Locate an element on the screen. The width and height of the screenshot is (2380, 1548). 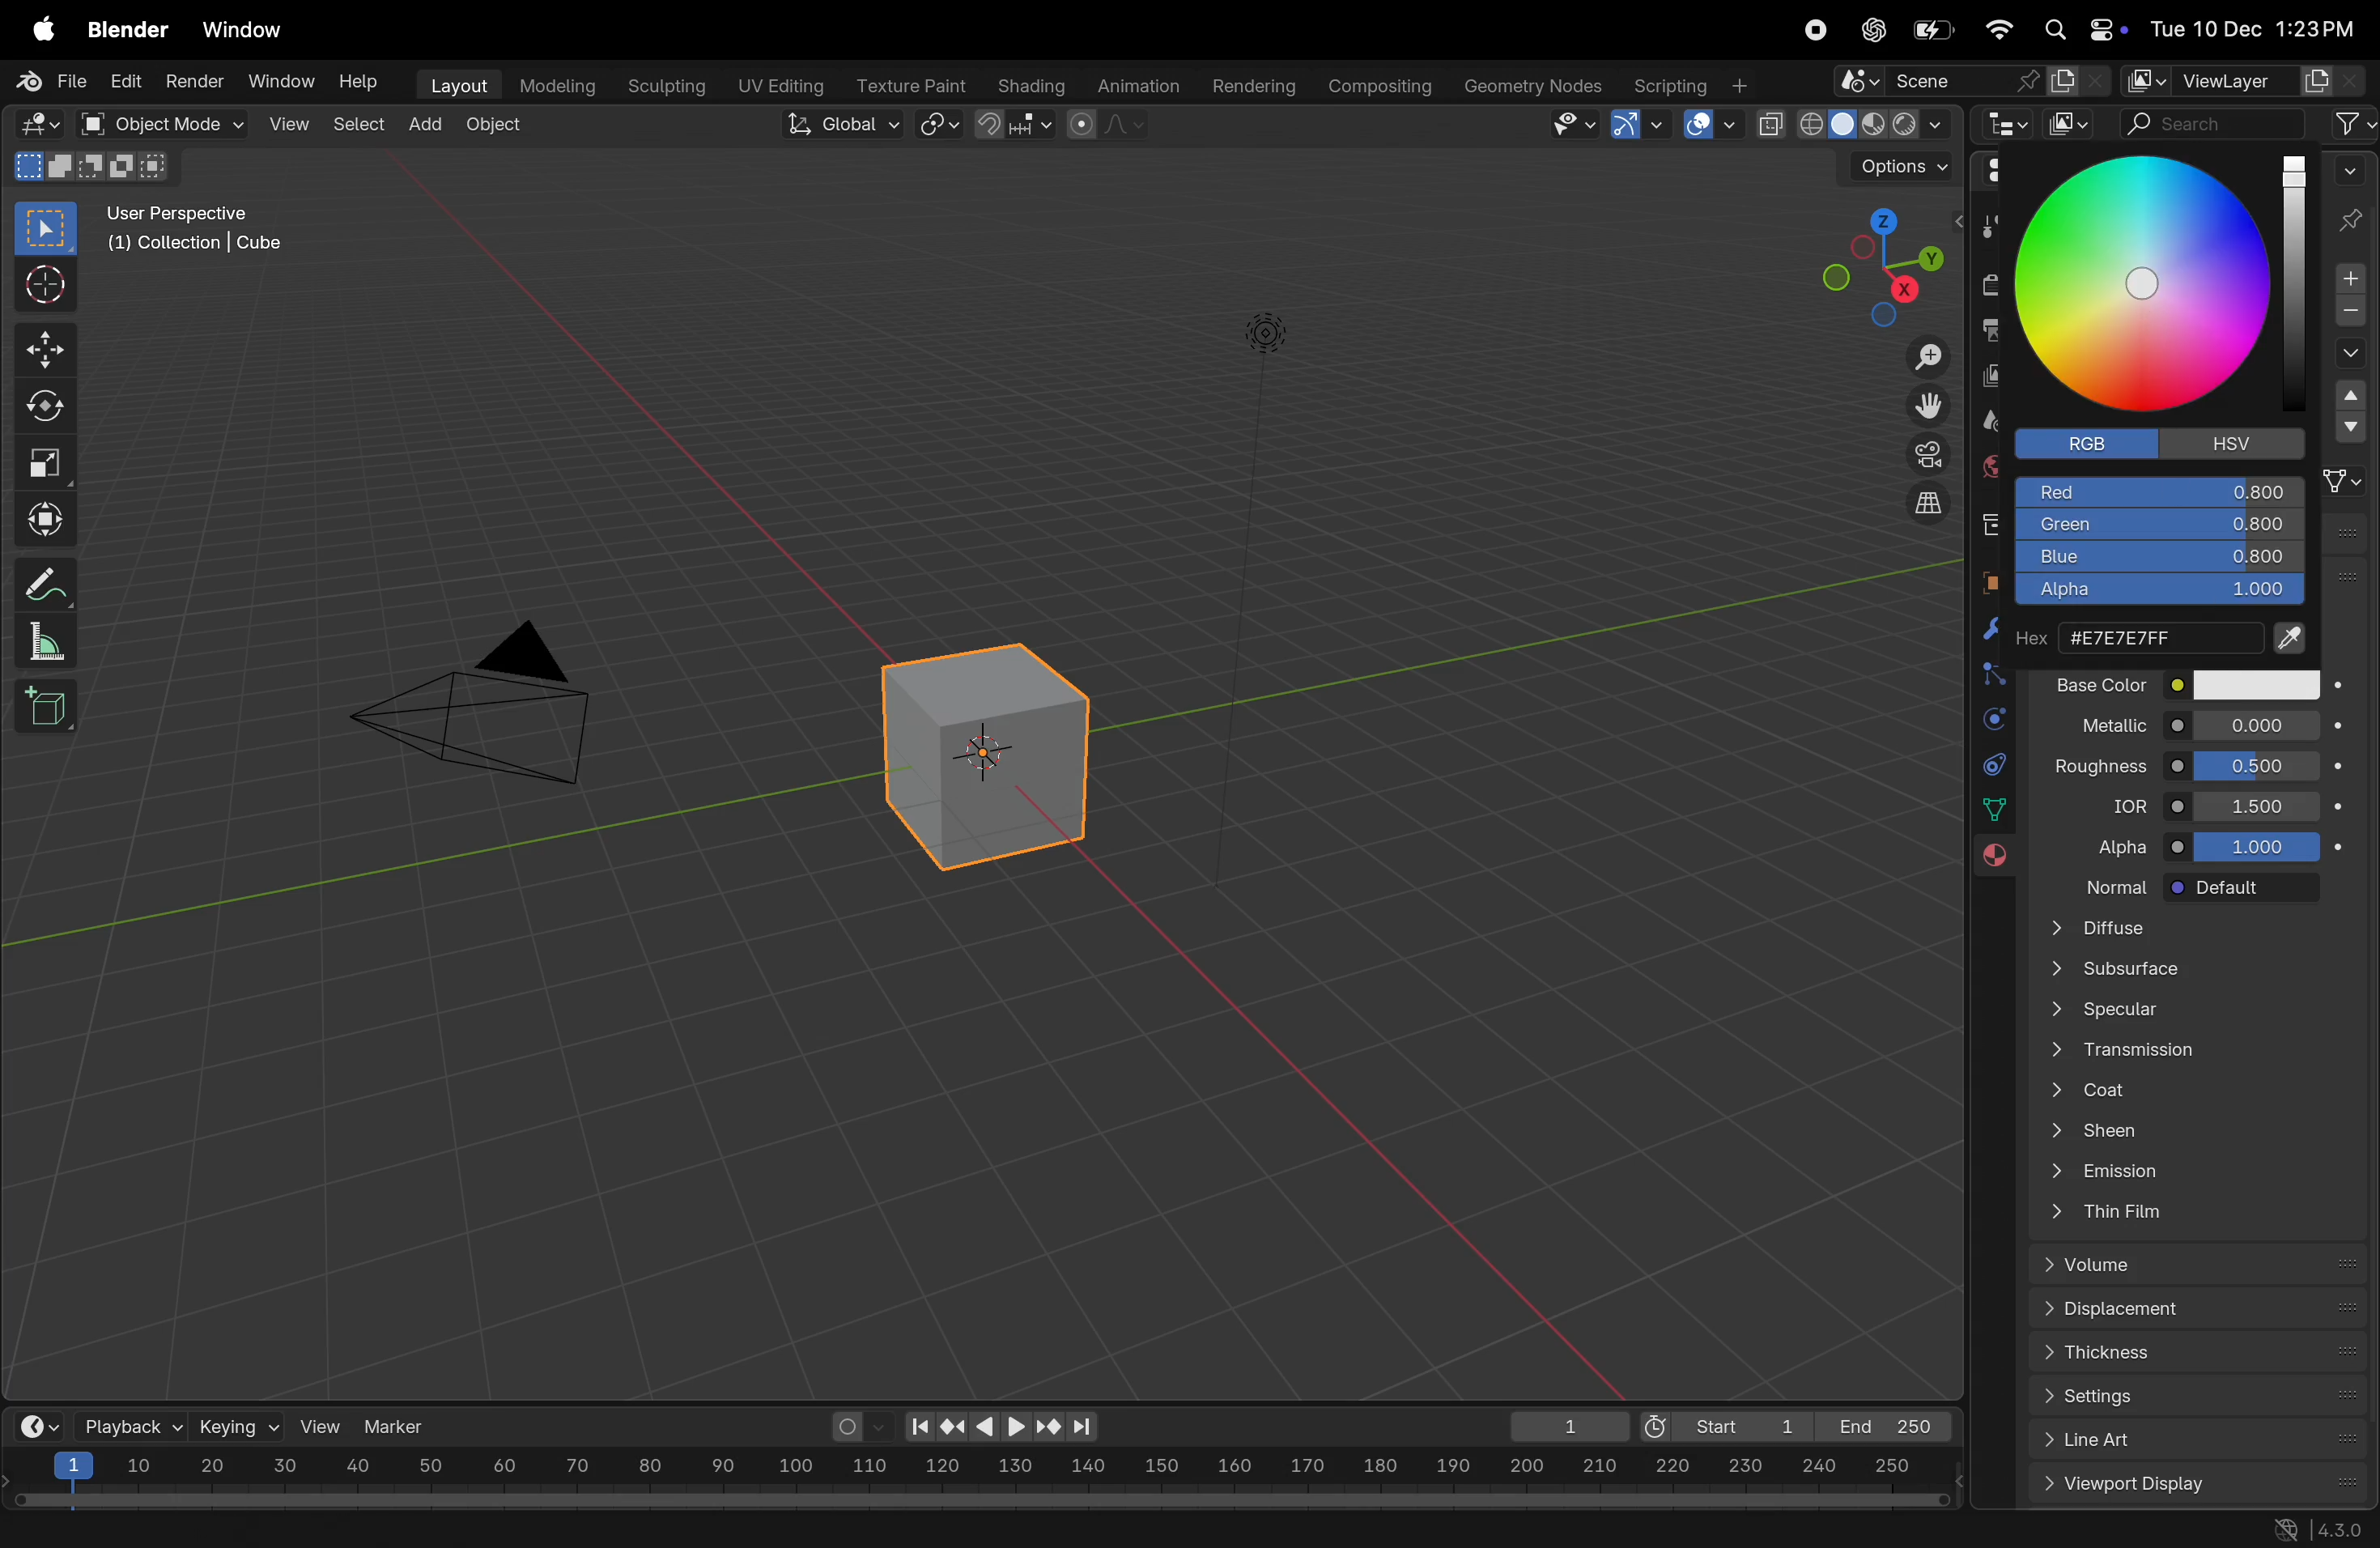
object mode is located at coordinates (152, 123).